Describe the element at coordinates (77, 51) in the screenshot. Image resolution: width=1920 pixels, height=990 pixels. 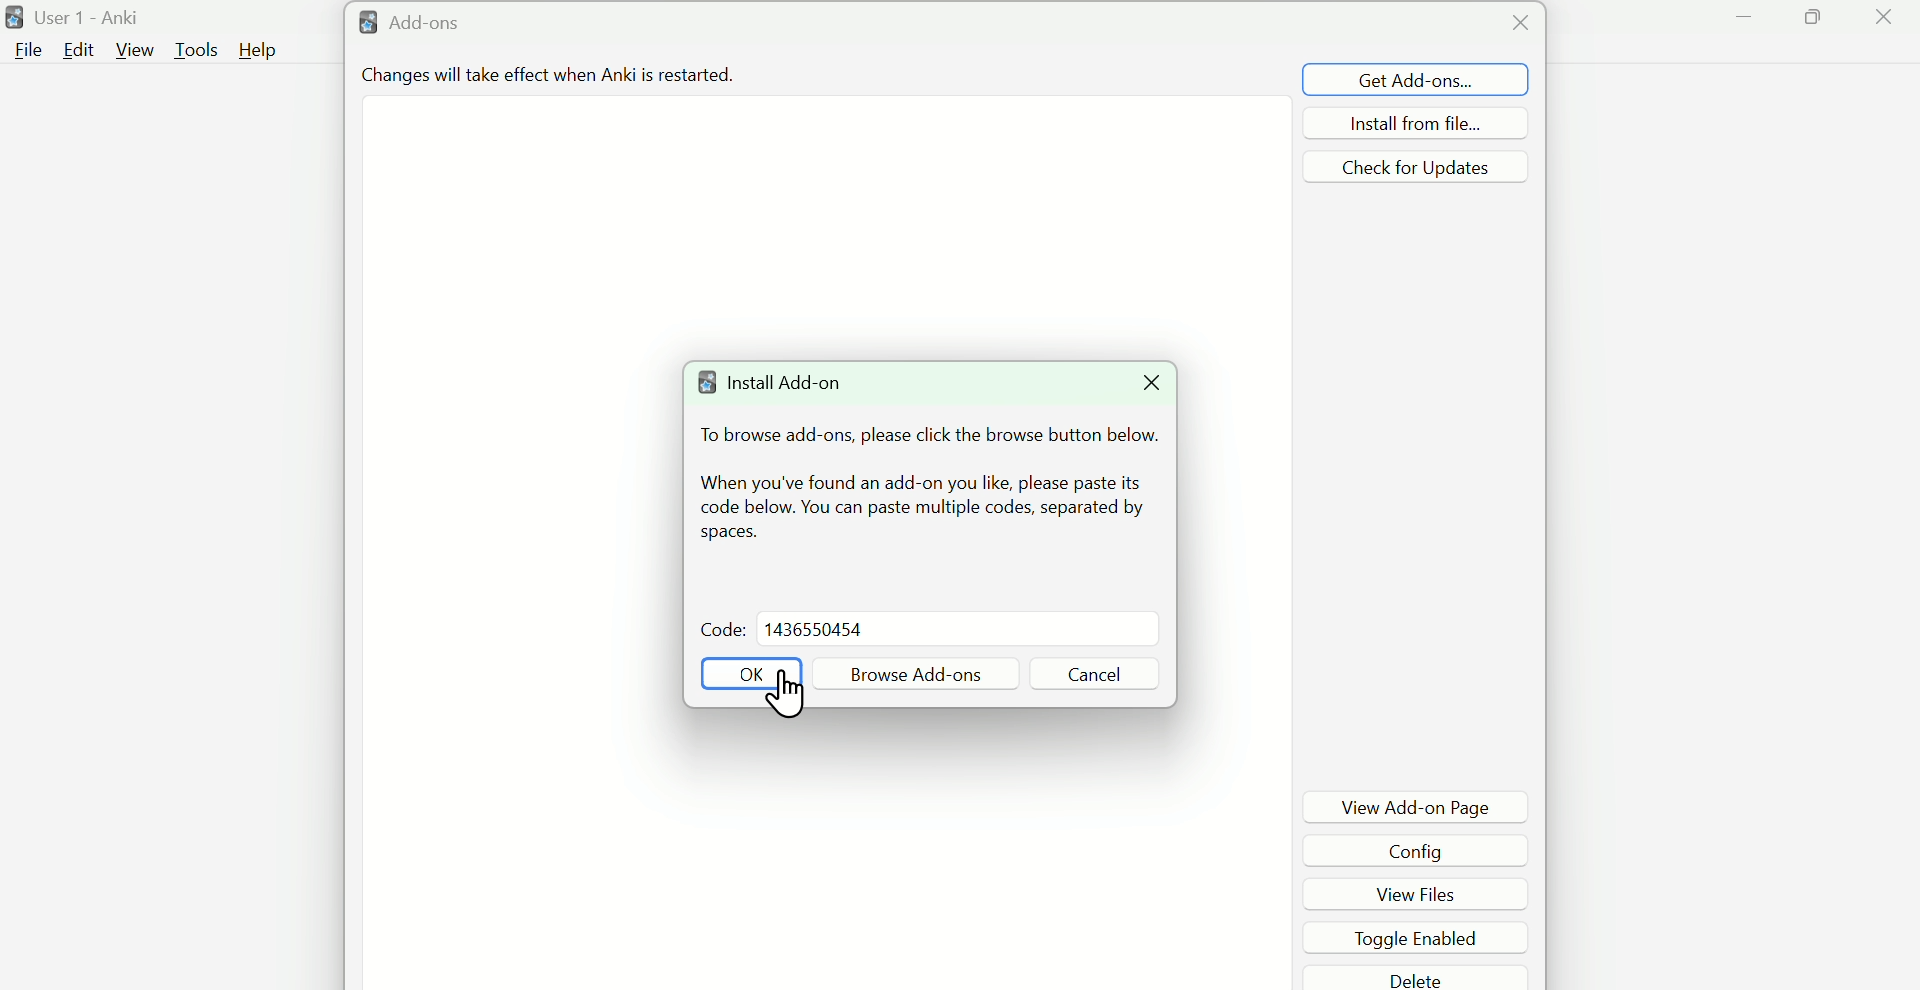
I see `Edit` at that location.